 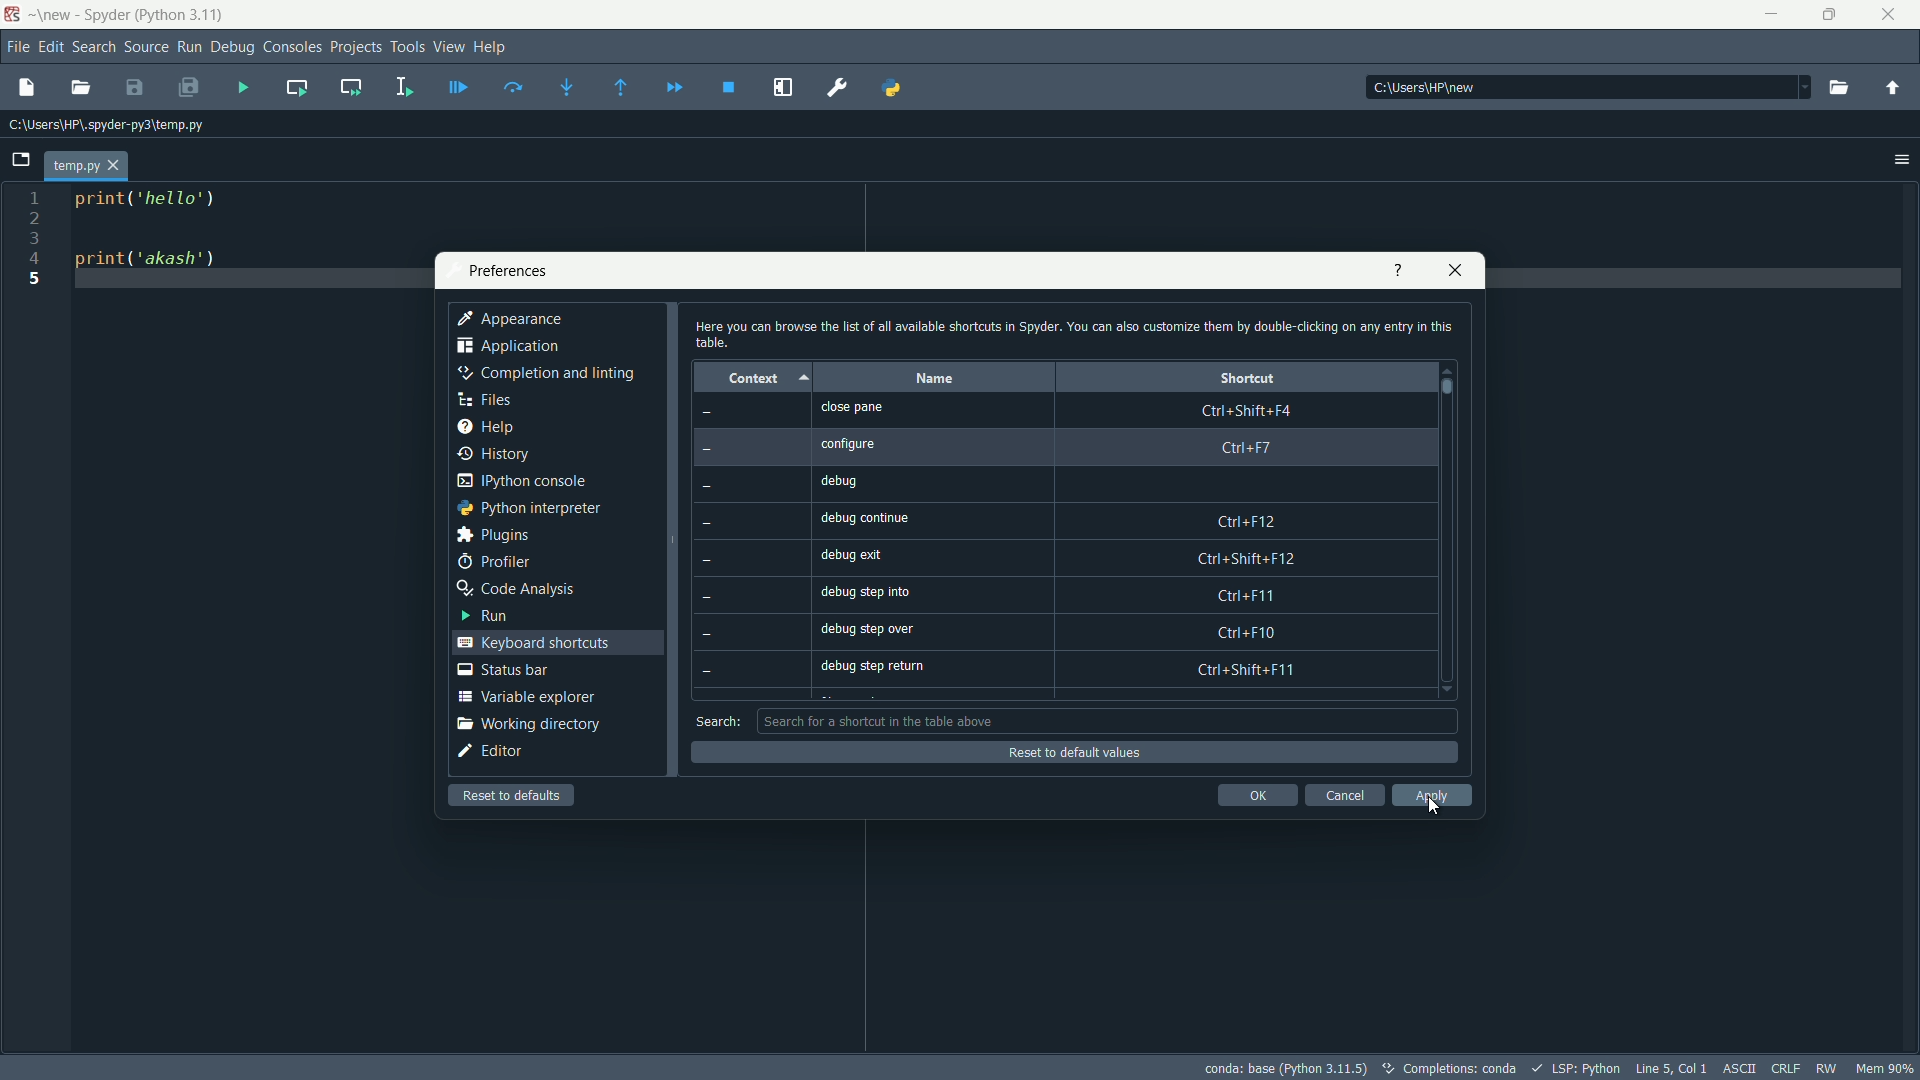 I want to click on appearance, so click(x=512, y=319).